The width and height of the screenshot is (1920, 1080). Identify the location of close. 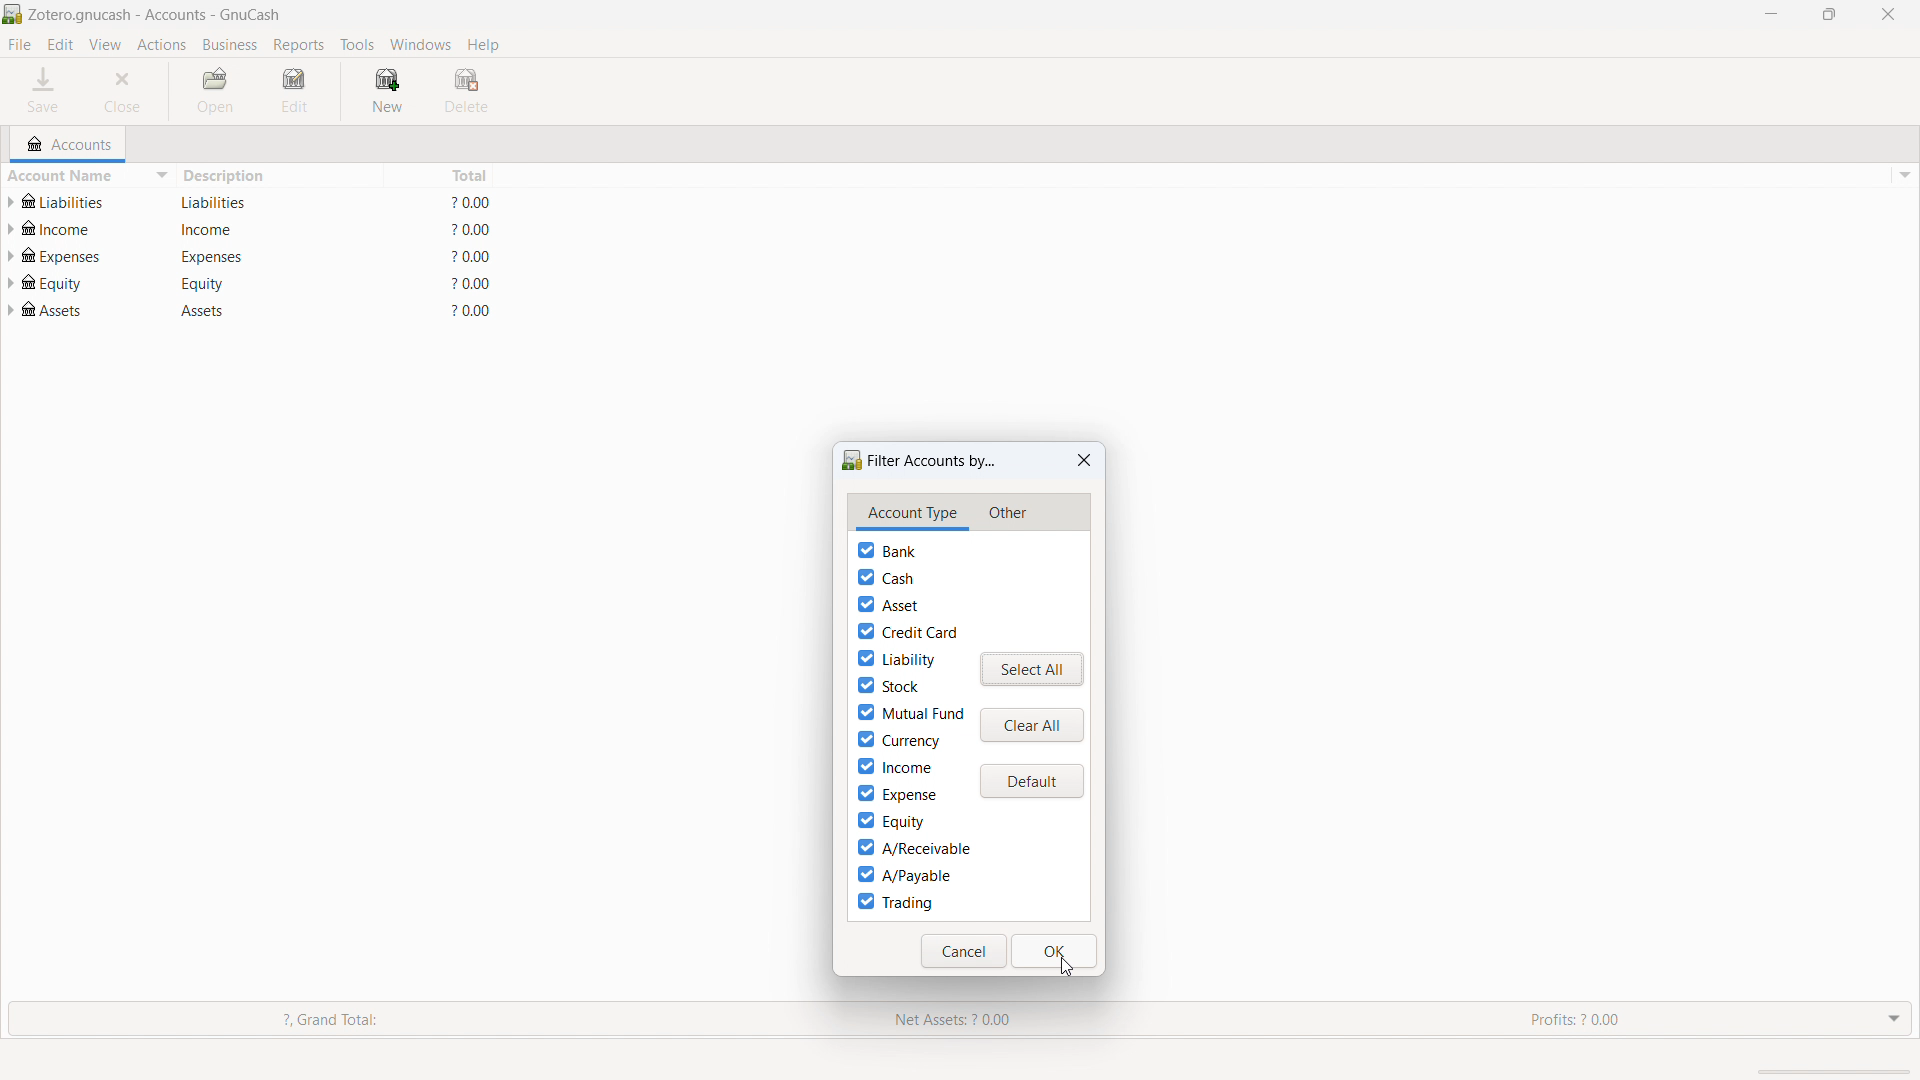
(124, 91).